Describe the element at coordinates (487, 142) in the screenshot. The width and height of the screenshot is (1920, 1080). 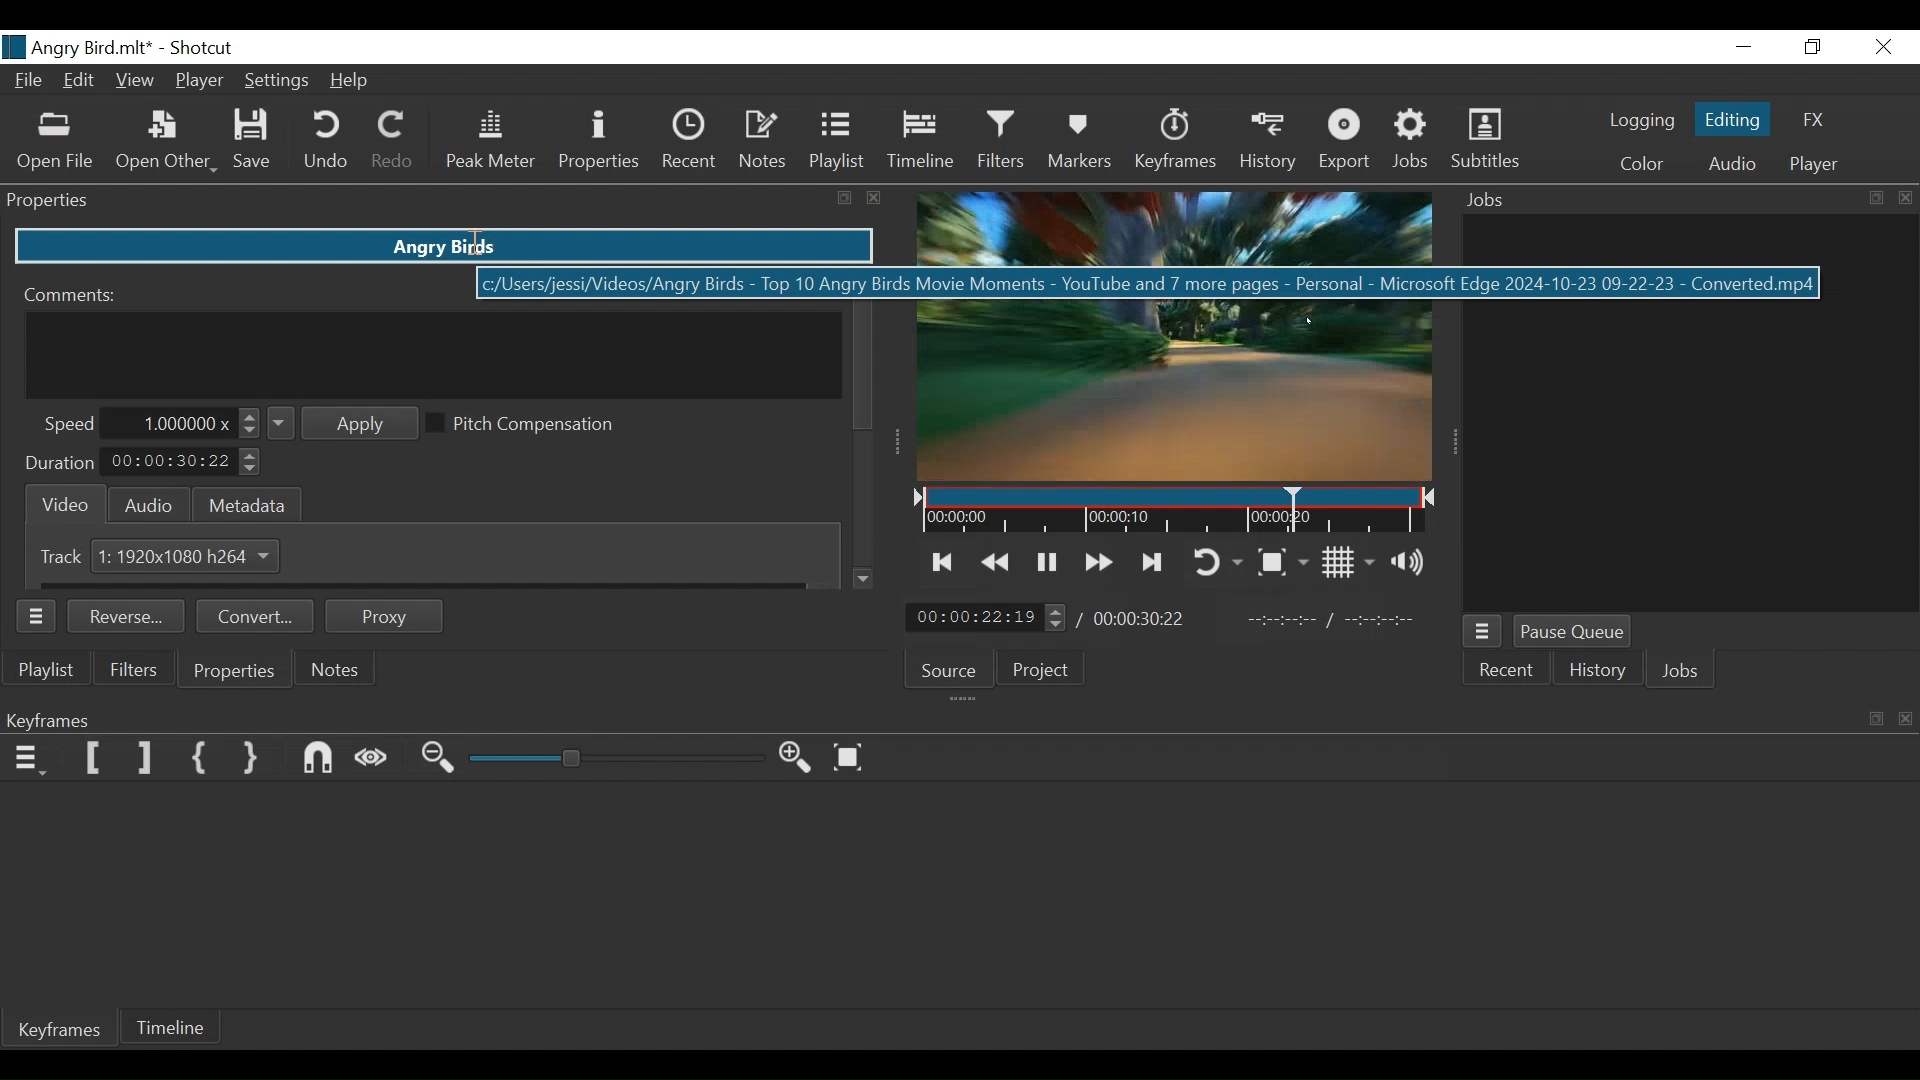
I see `Peak Meter` at that location.